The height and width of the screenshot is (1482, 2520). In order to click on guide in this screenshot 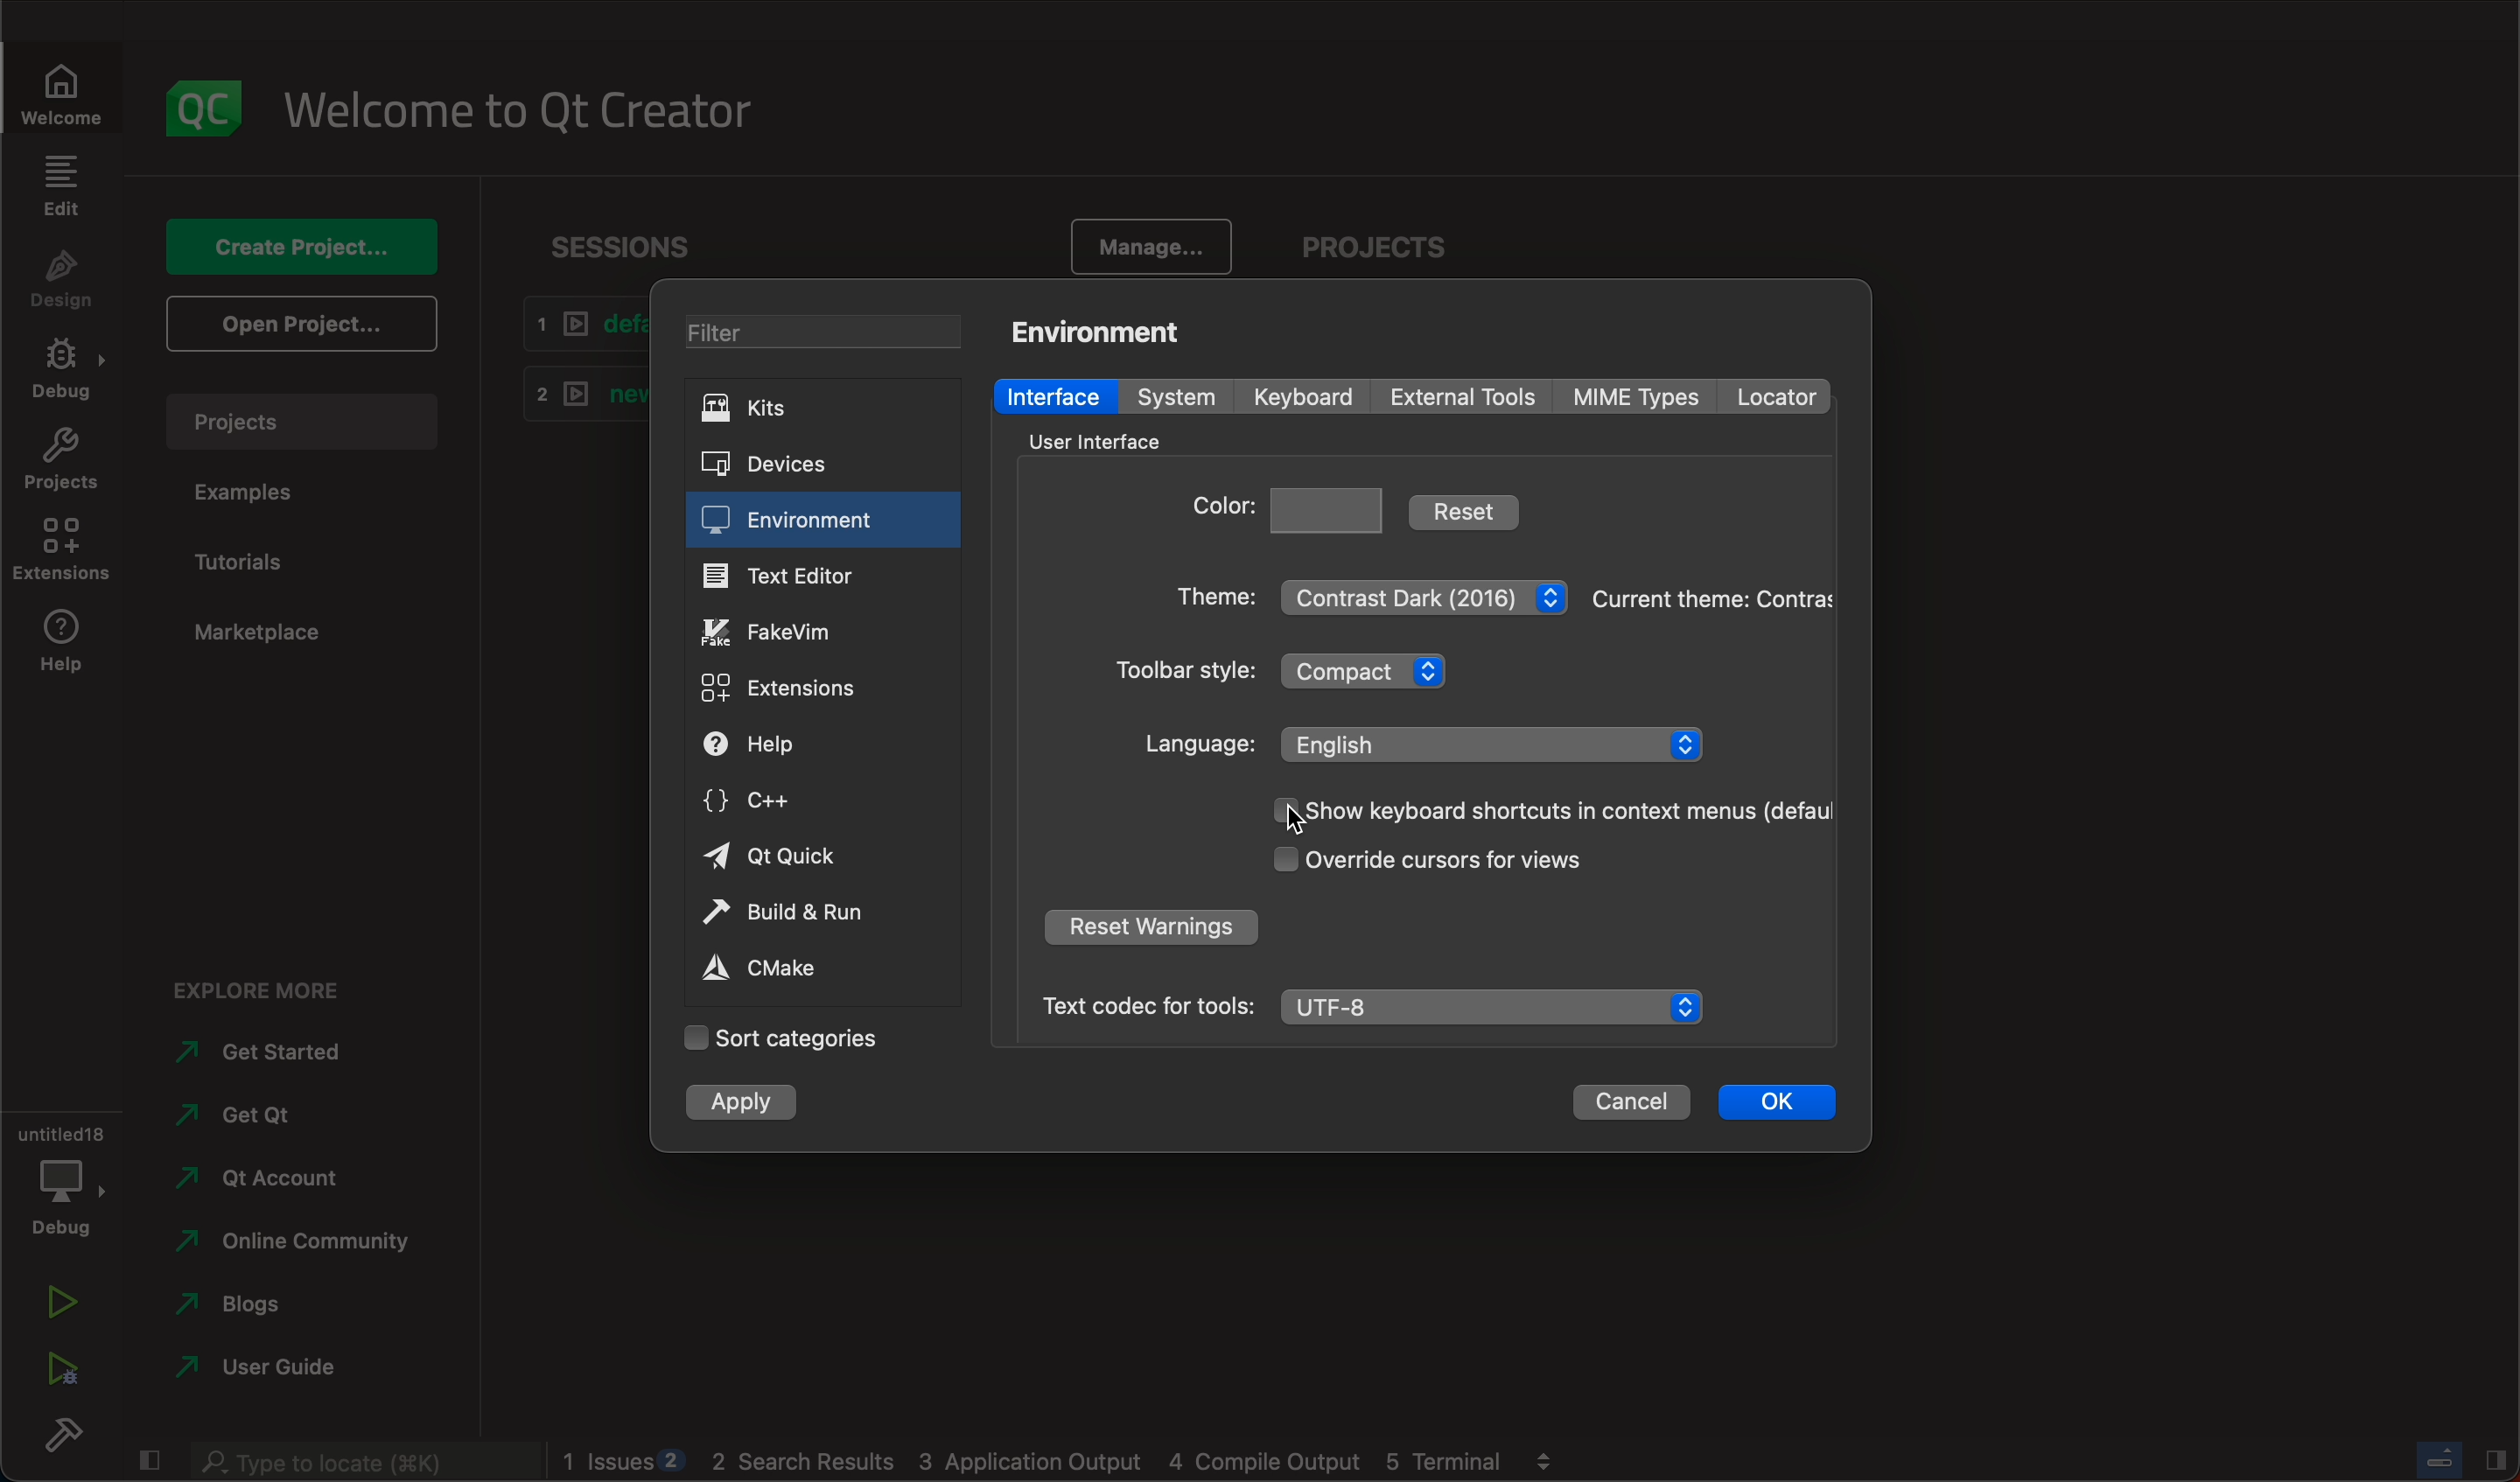, I will do `click(275, 1370)`.